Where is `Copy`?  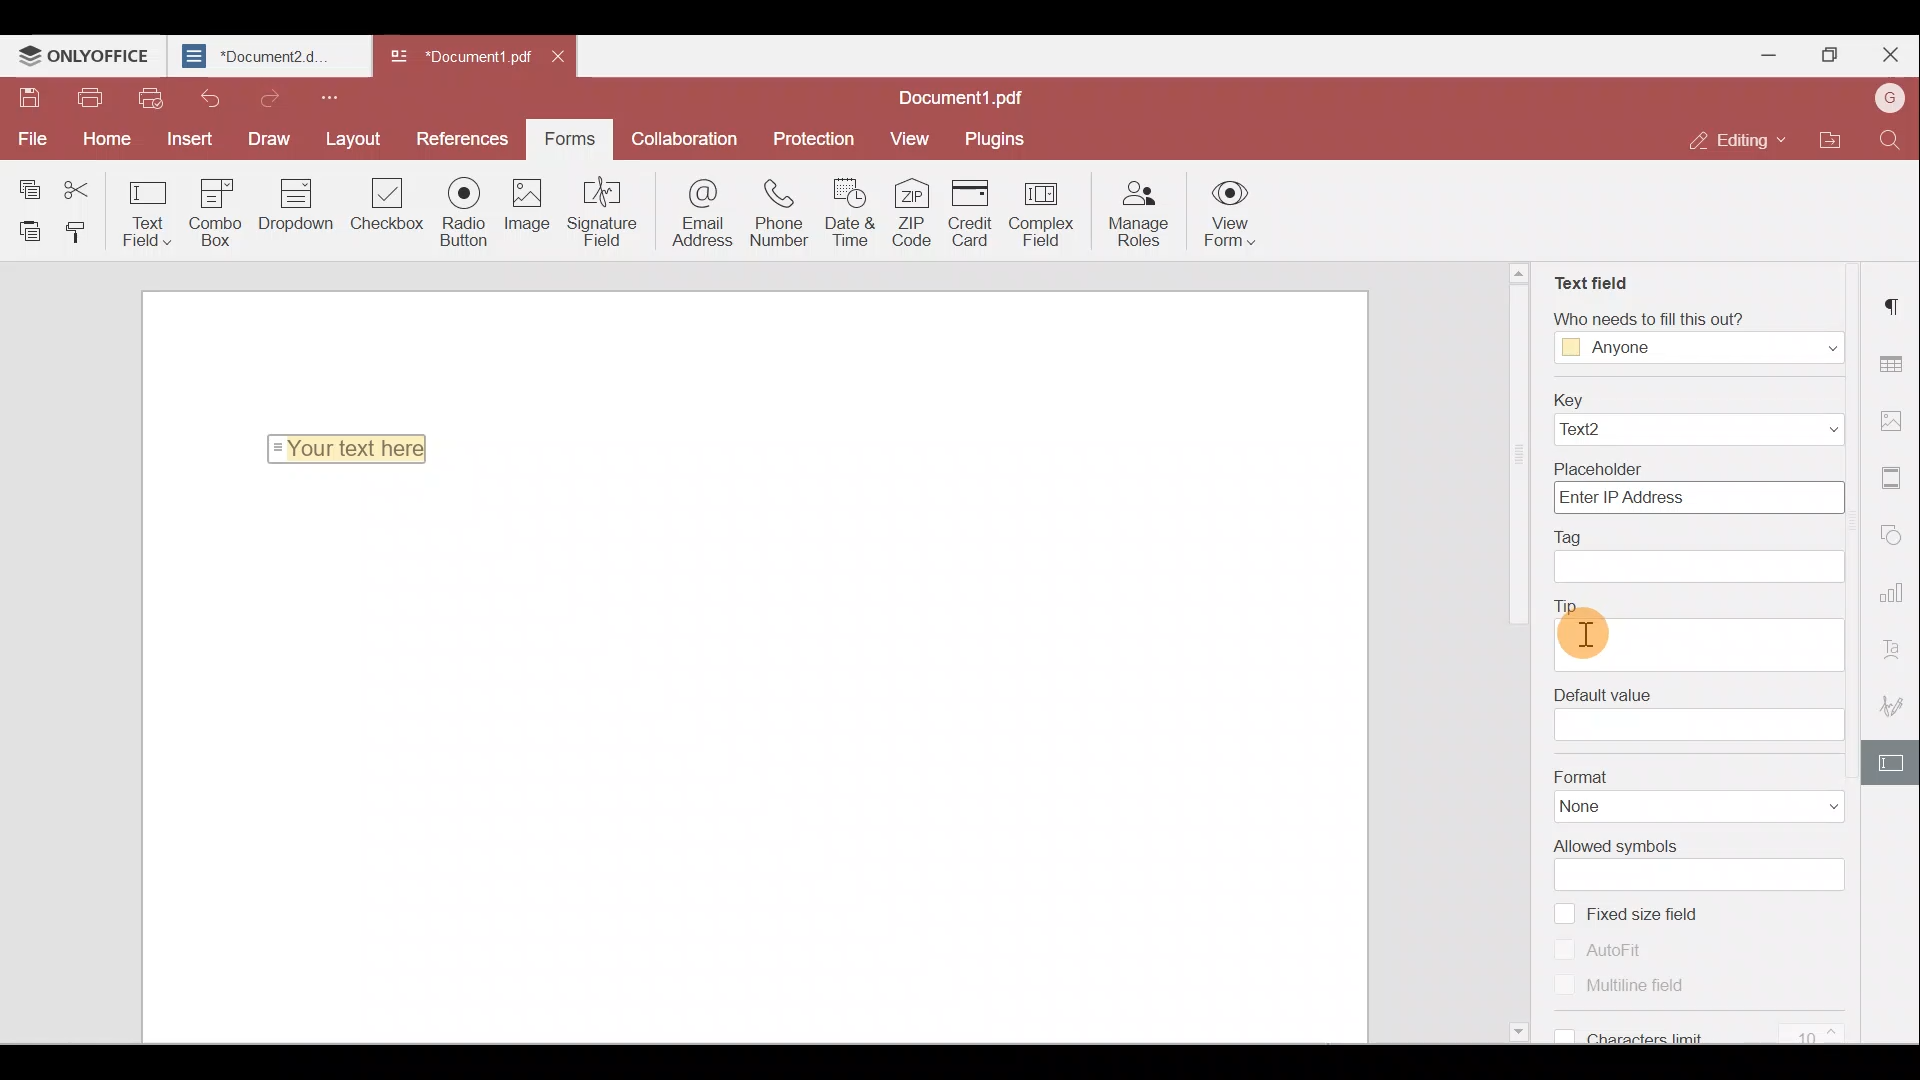
Copy is located at coordinates (28, 182).